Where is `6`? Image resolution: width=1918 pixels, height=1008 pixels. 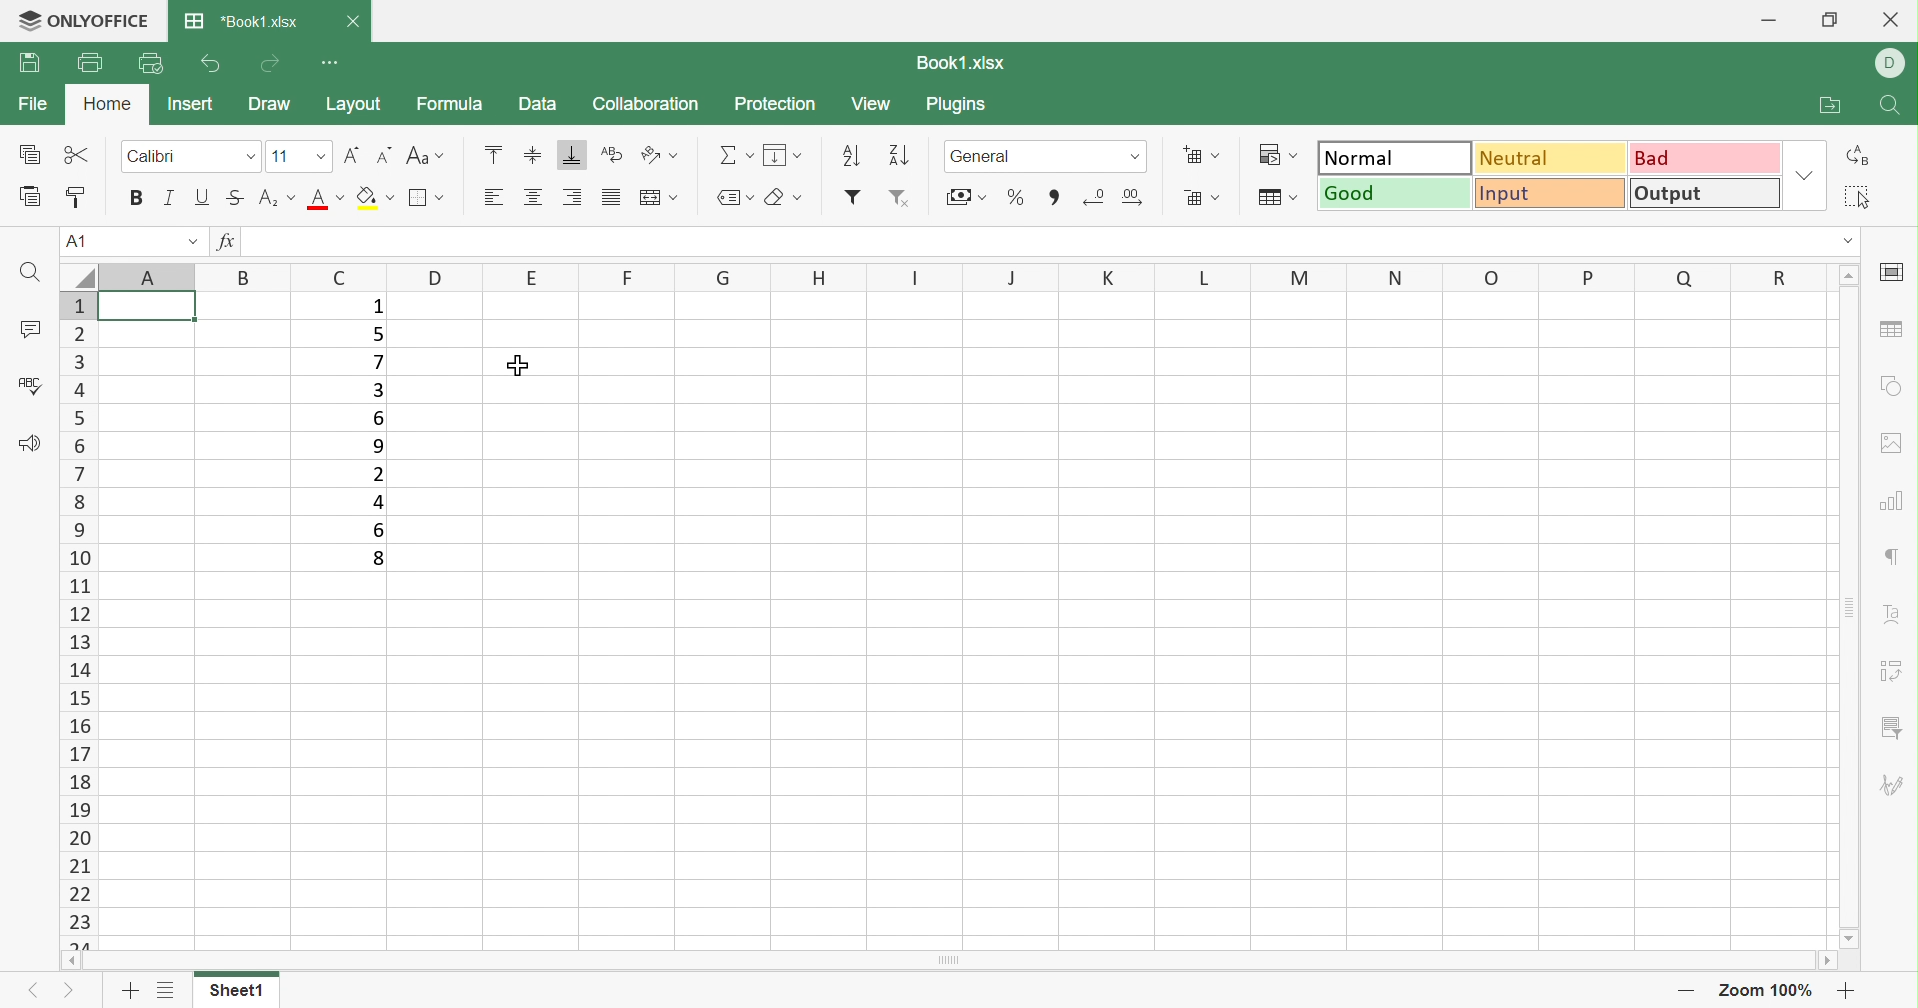 6 is located at coordinates (376, 529).